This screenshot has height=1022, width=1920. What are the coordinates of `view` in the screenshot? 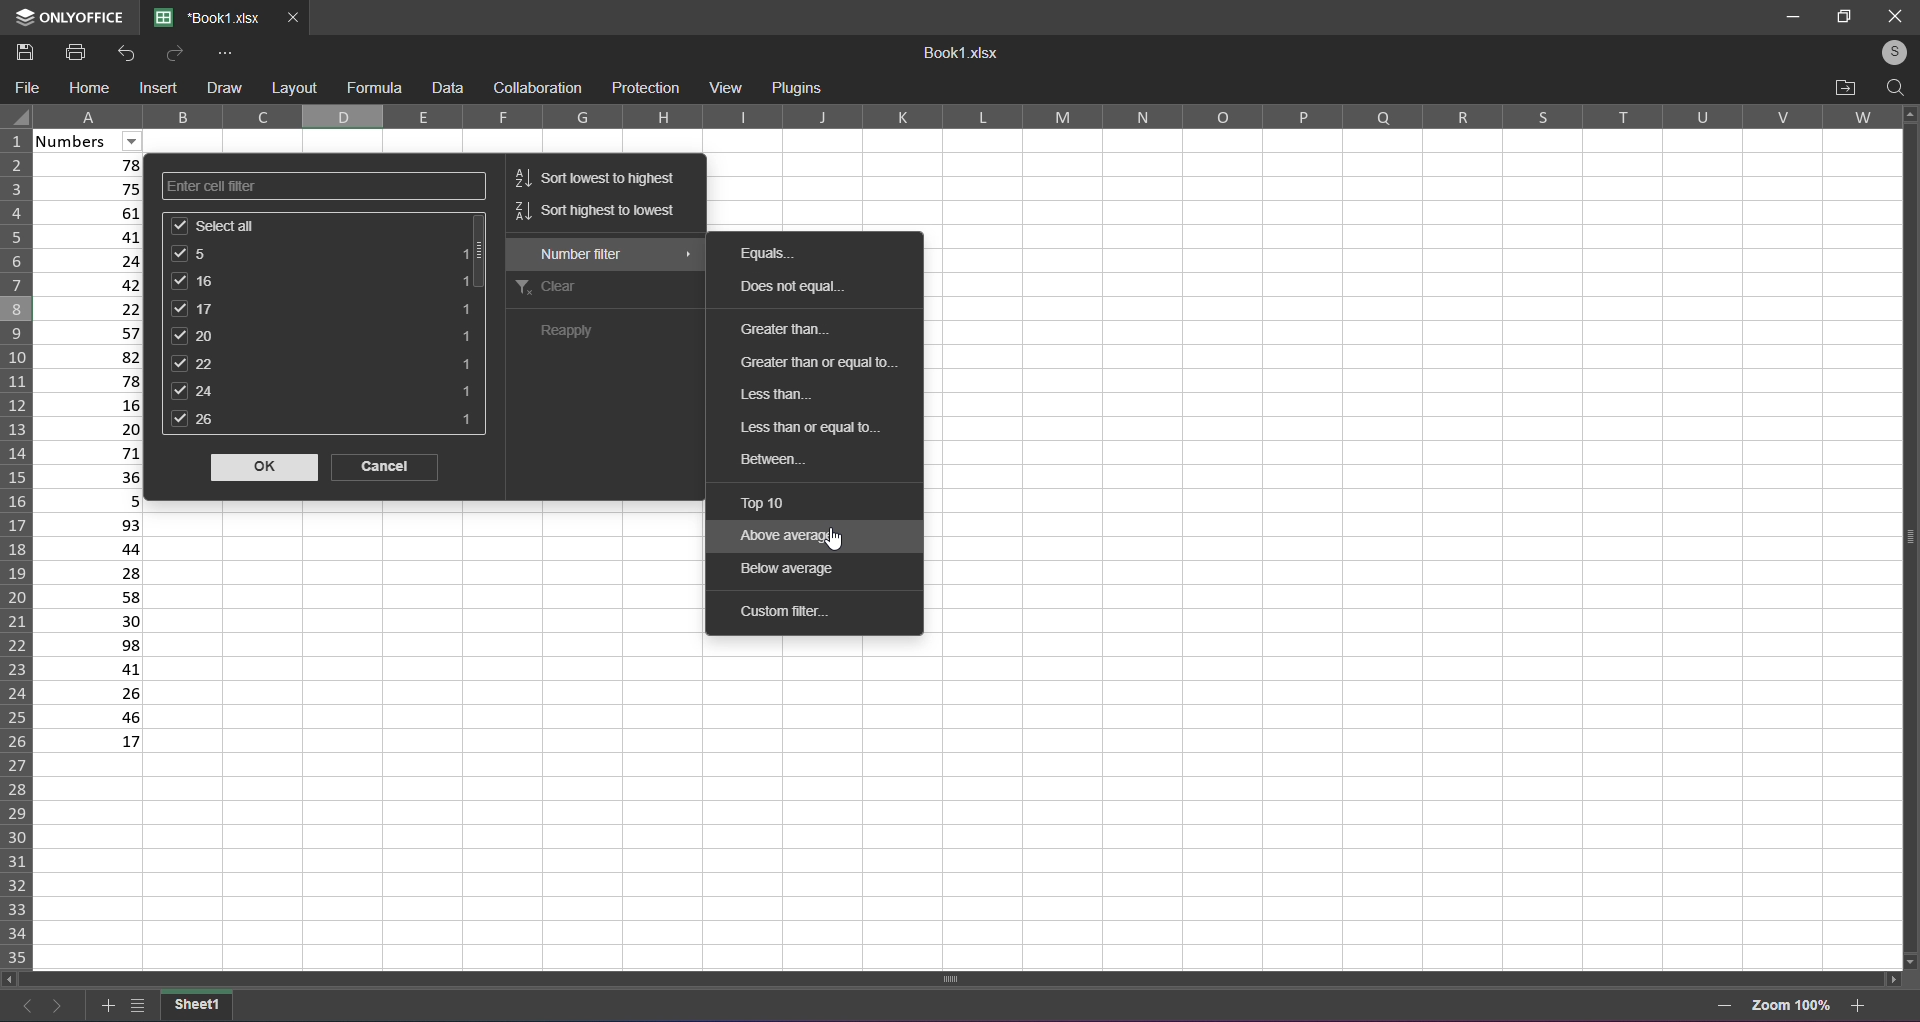 It's located at (724, 86).